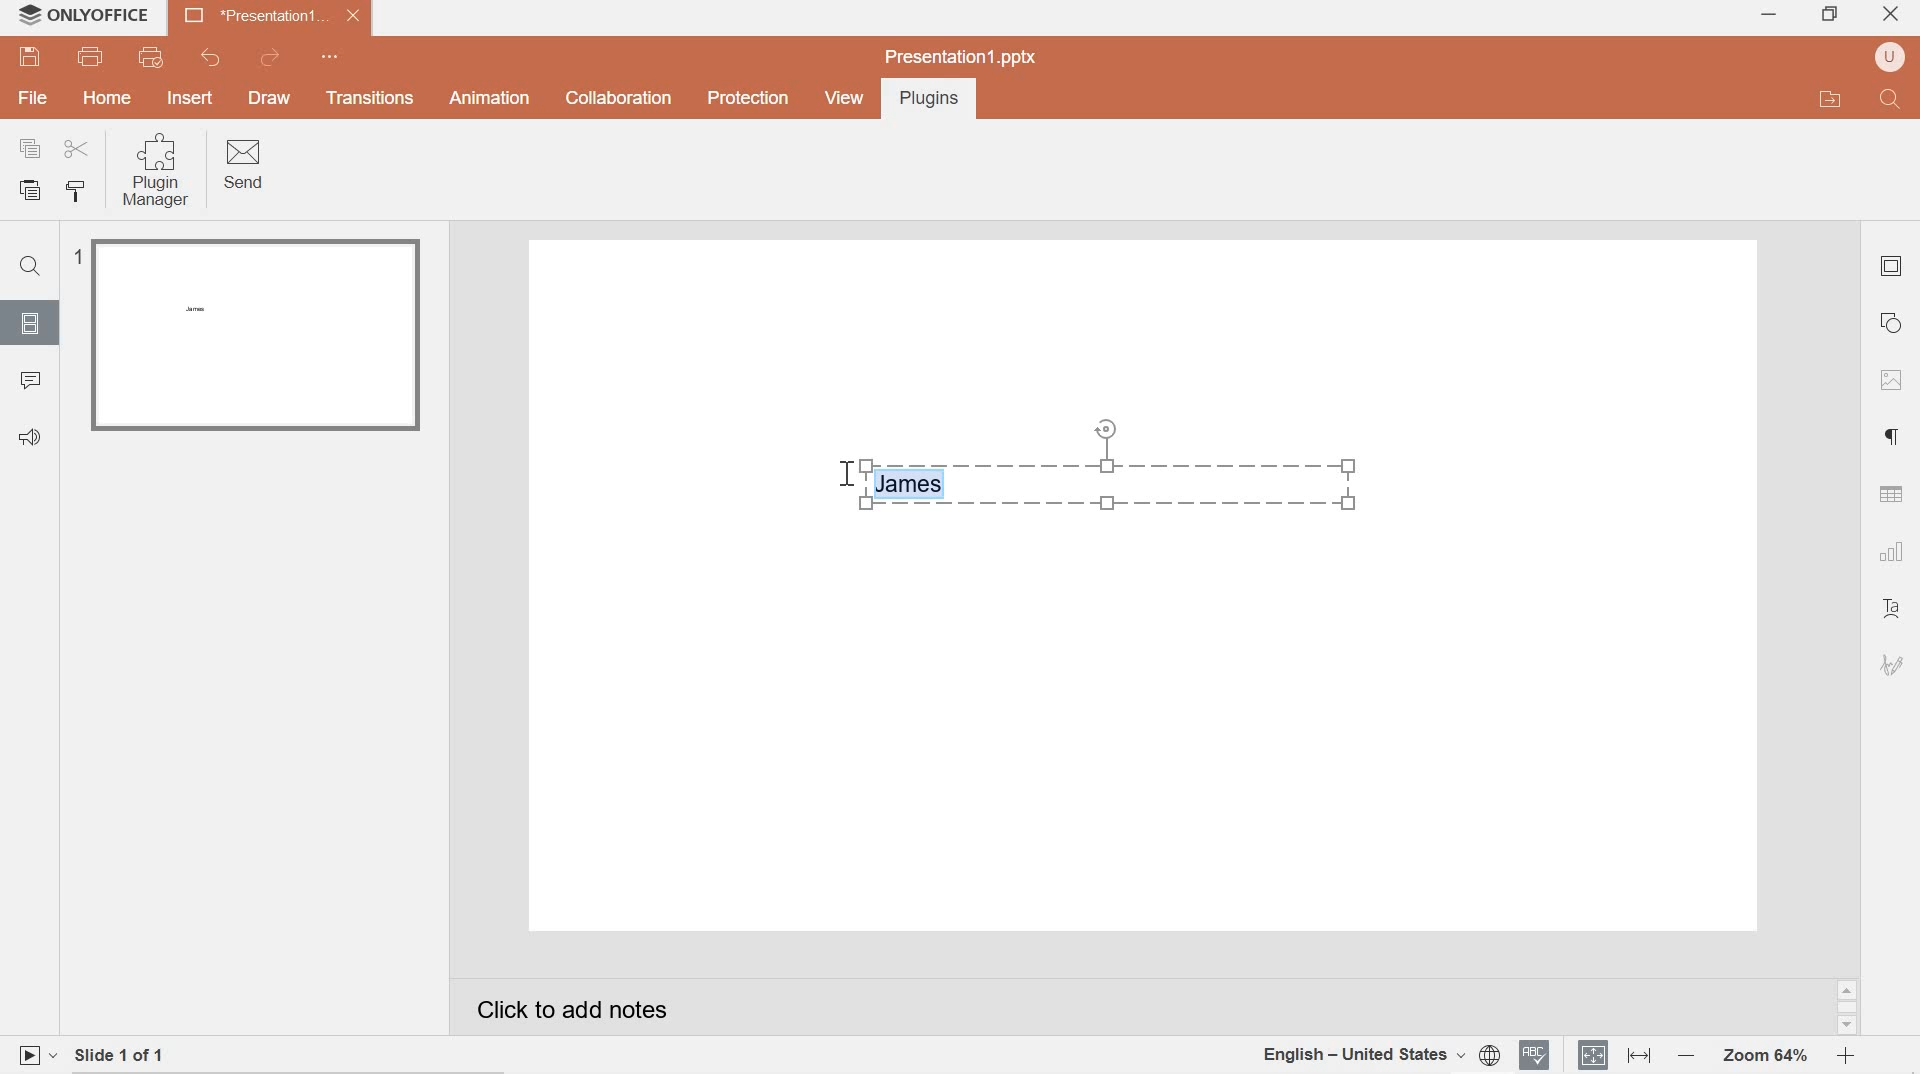  Describe the element at coordinates (207, 58) in the screenshot. I see `undo` at that location.